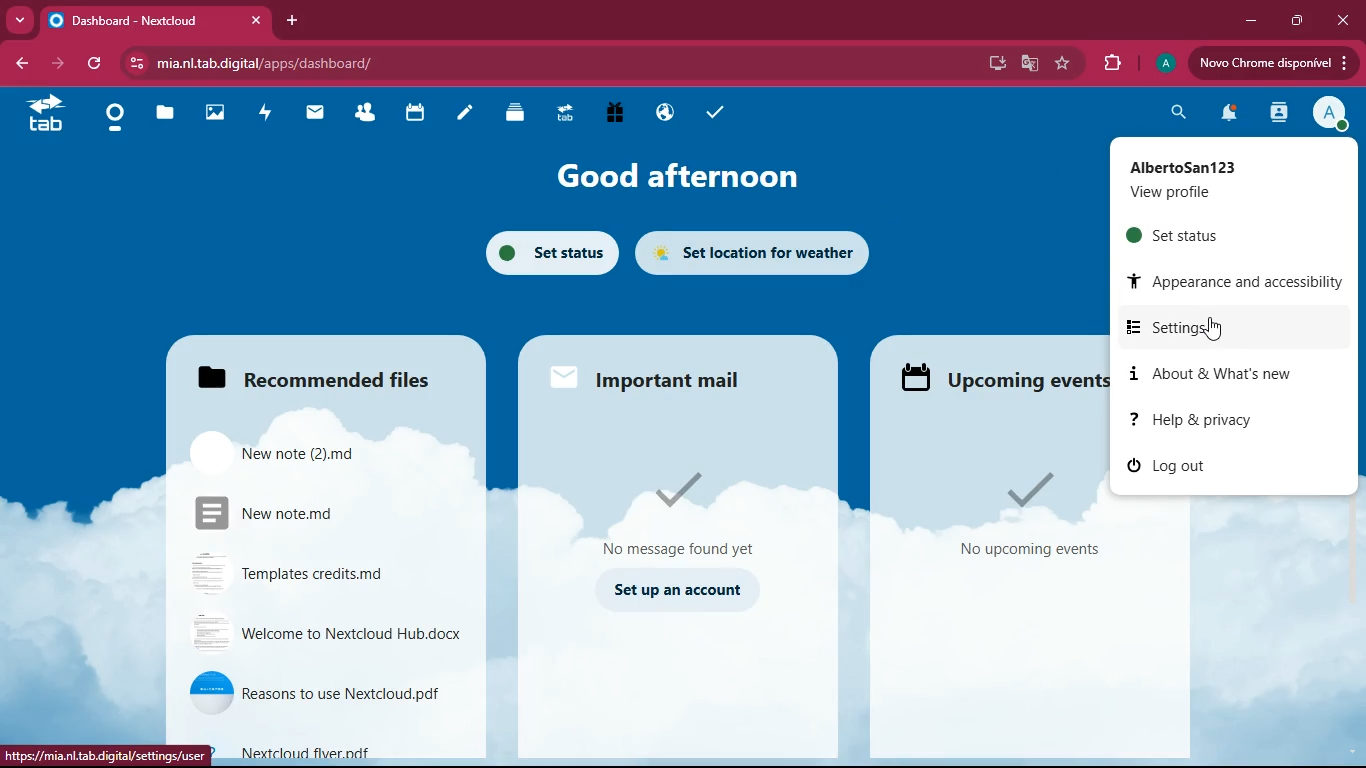 The image size is (1366, 768). What do you see at coordinates (1212, 469) in the screenshot?
I see `log out` at bounding box center [1212, 469].